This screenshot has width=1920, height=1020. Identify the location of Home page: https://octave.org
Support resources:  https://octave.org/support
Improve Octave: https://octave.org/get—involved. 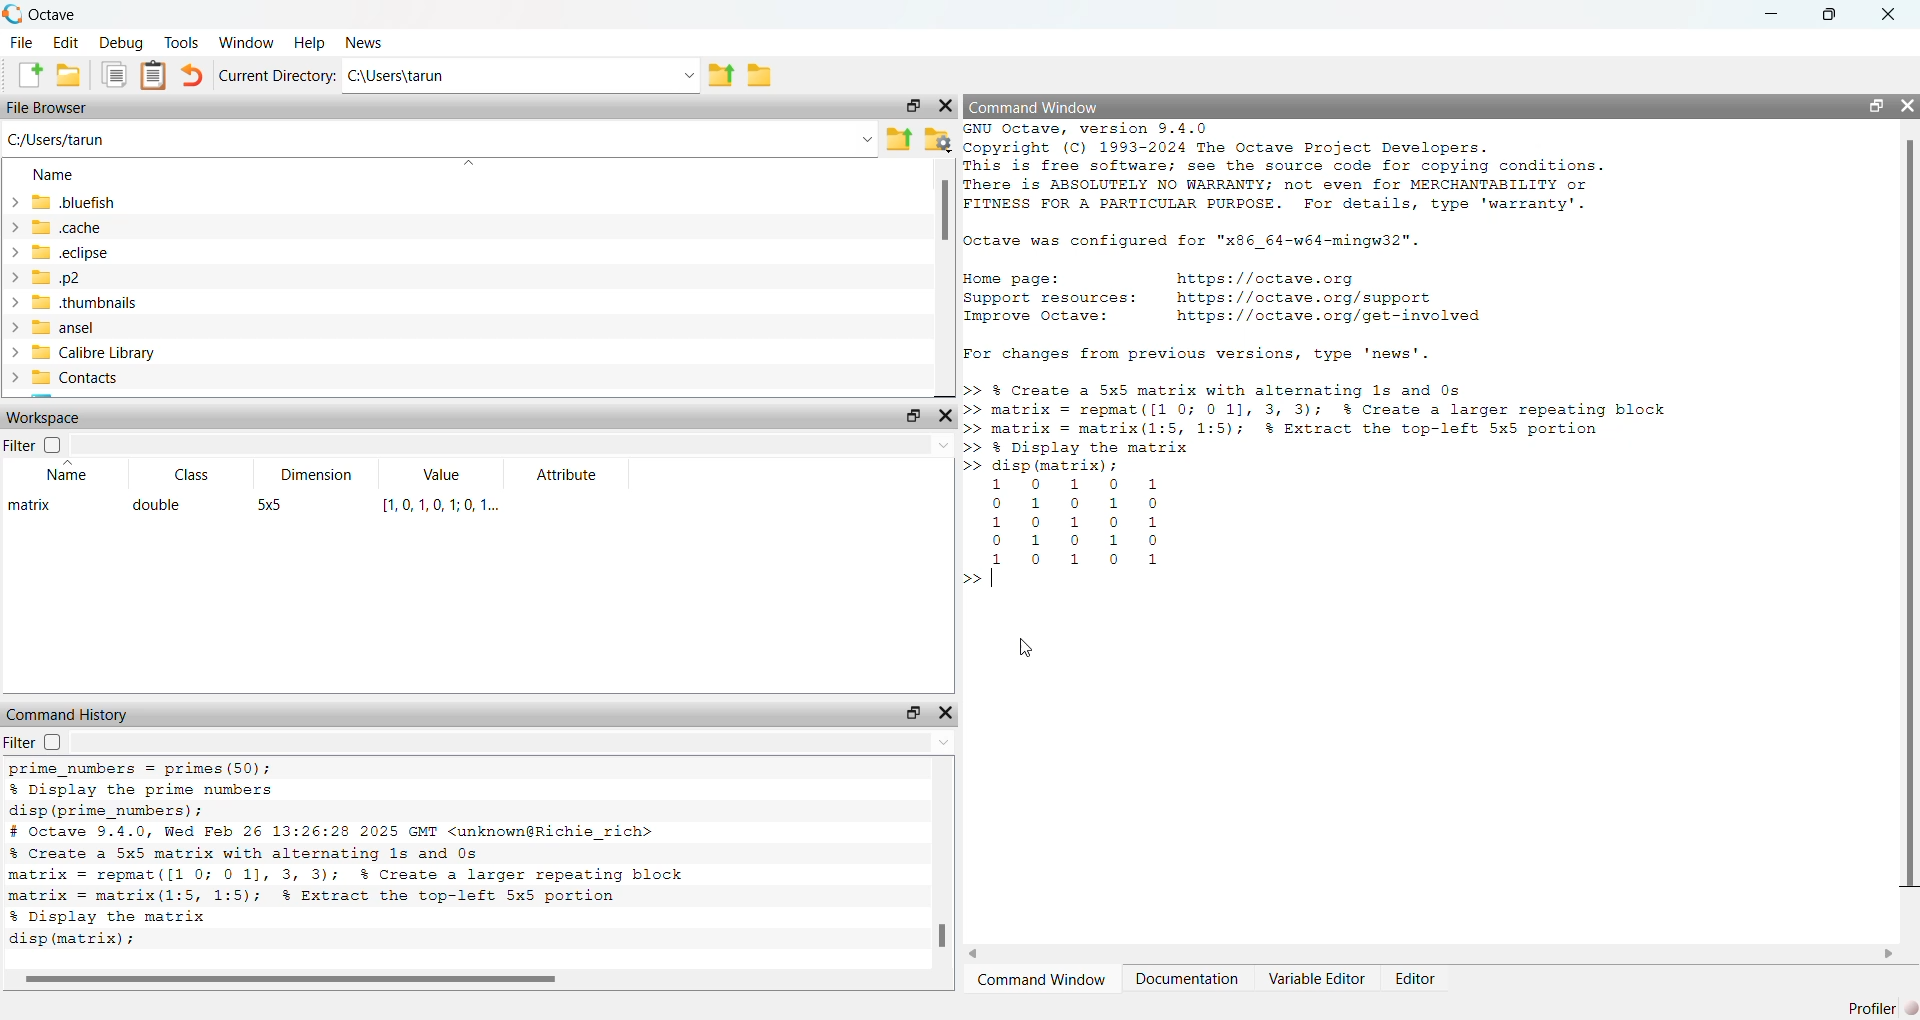
(1227, 302).